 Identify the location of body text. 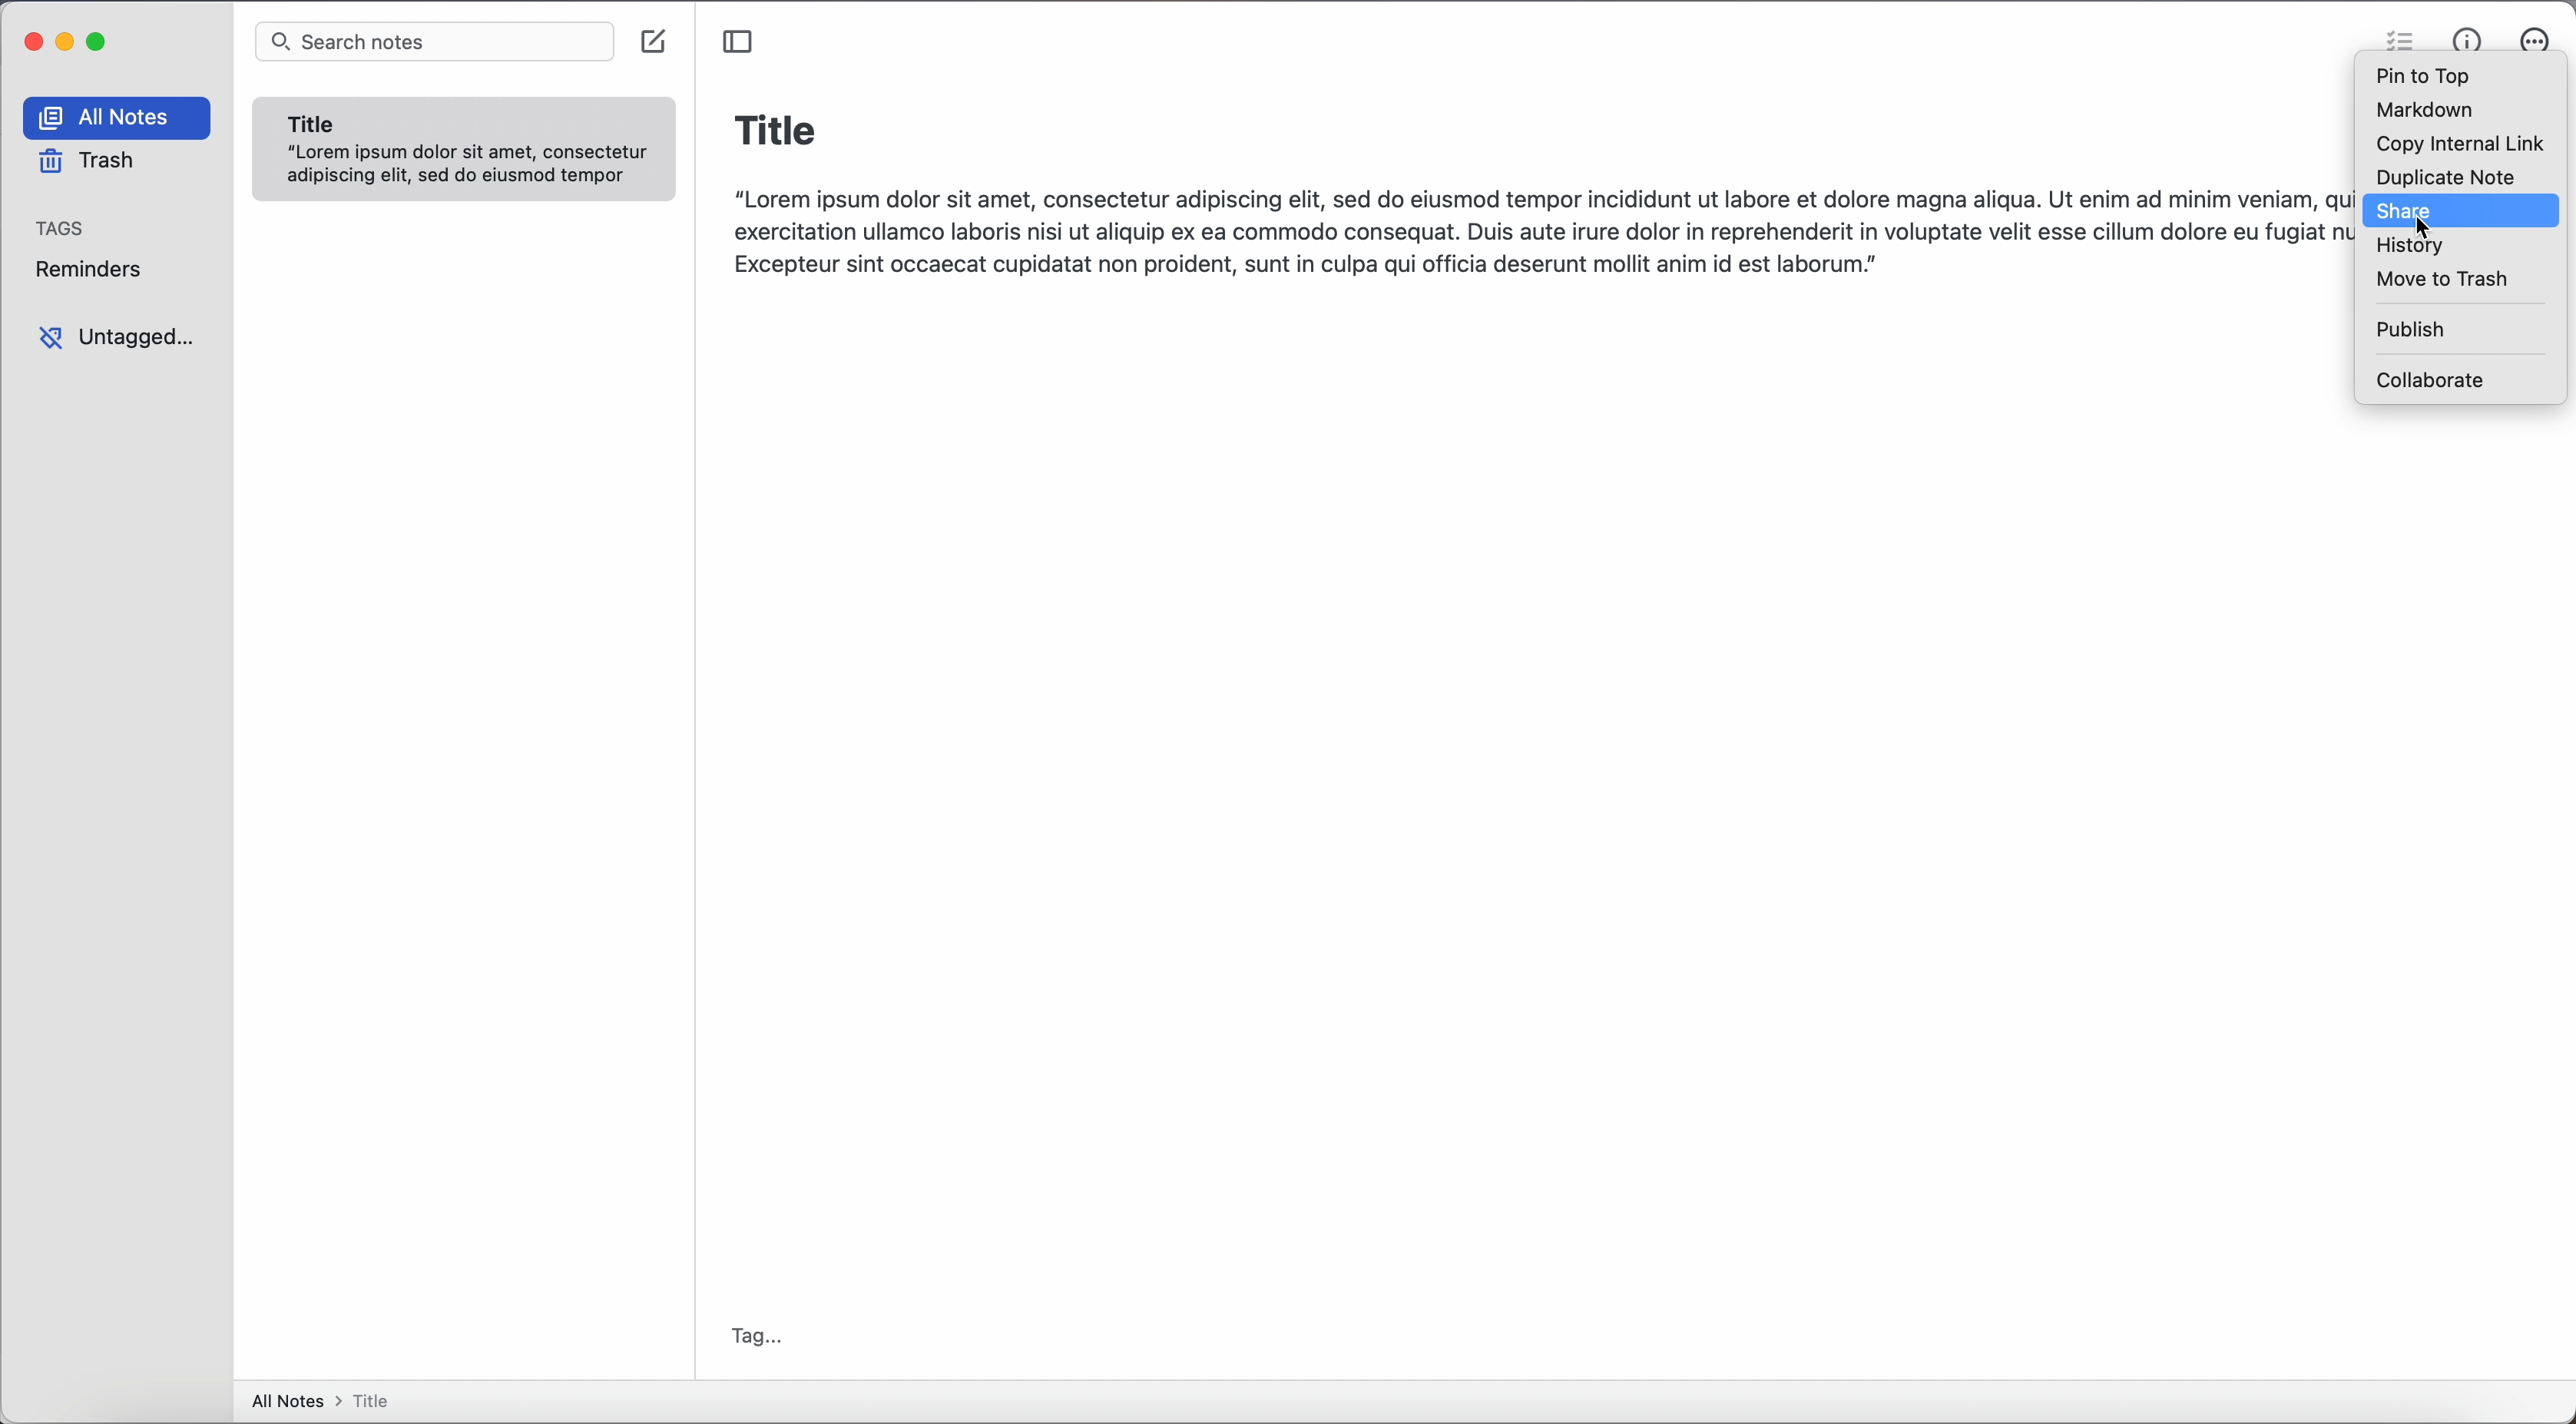
(1536, 228).